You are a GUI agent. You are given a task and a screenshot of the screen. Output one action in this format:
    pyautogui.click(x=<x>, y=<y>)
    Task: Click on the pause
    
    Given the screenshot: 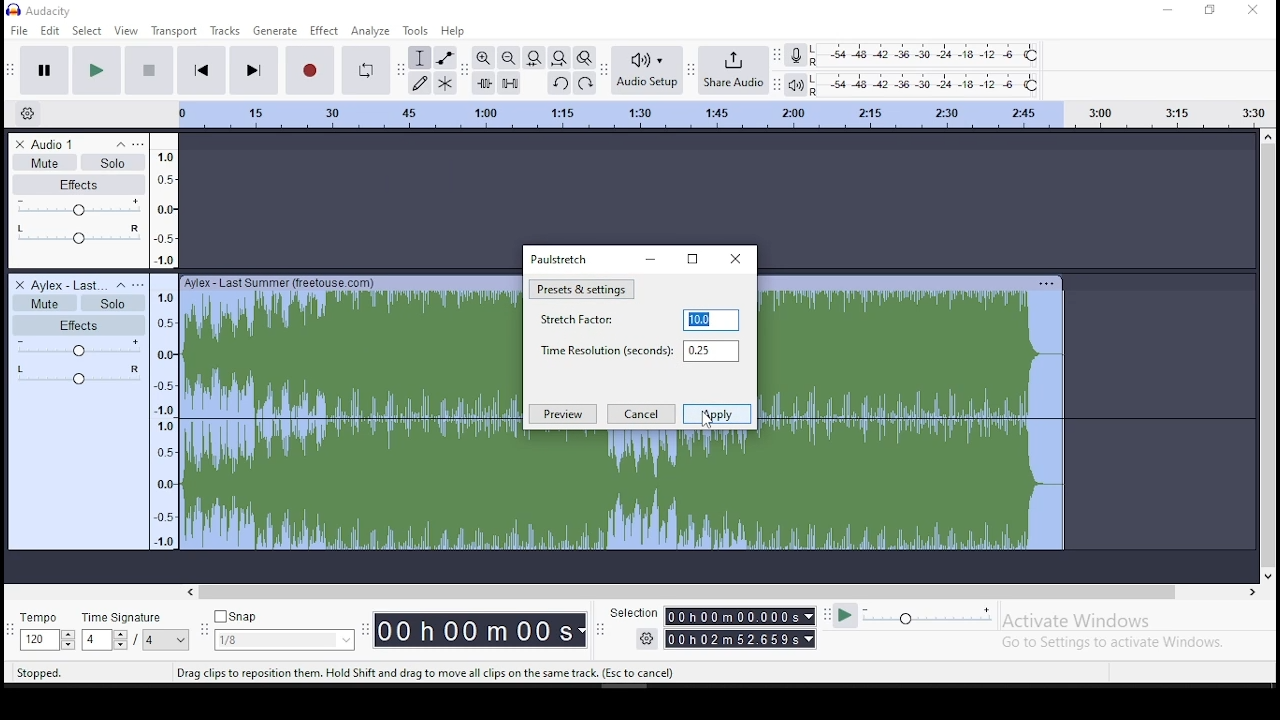 What is the action you would take?
    pyautogui.click(x=96, y=70)
    